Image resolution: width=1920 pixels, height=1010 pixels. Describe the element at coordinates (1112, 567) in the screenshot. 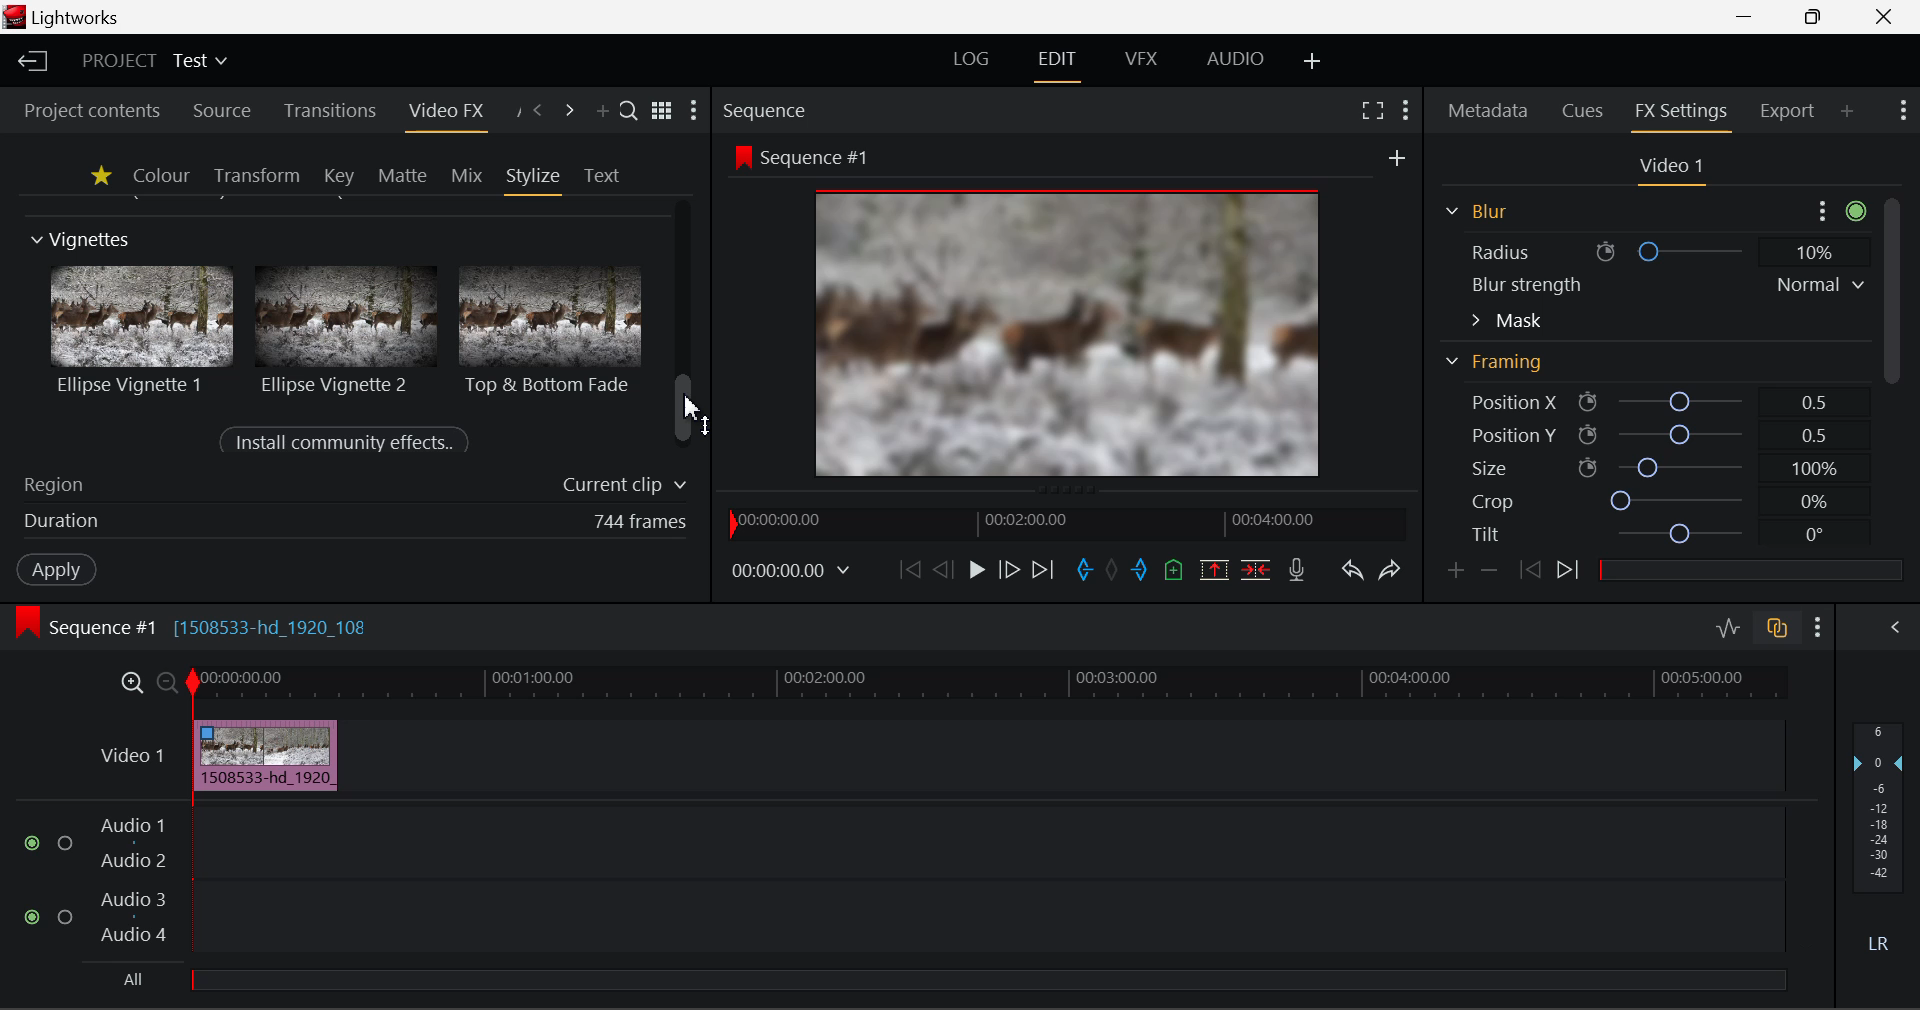

I see `Remove all marks` at that location.